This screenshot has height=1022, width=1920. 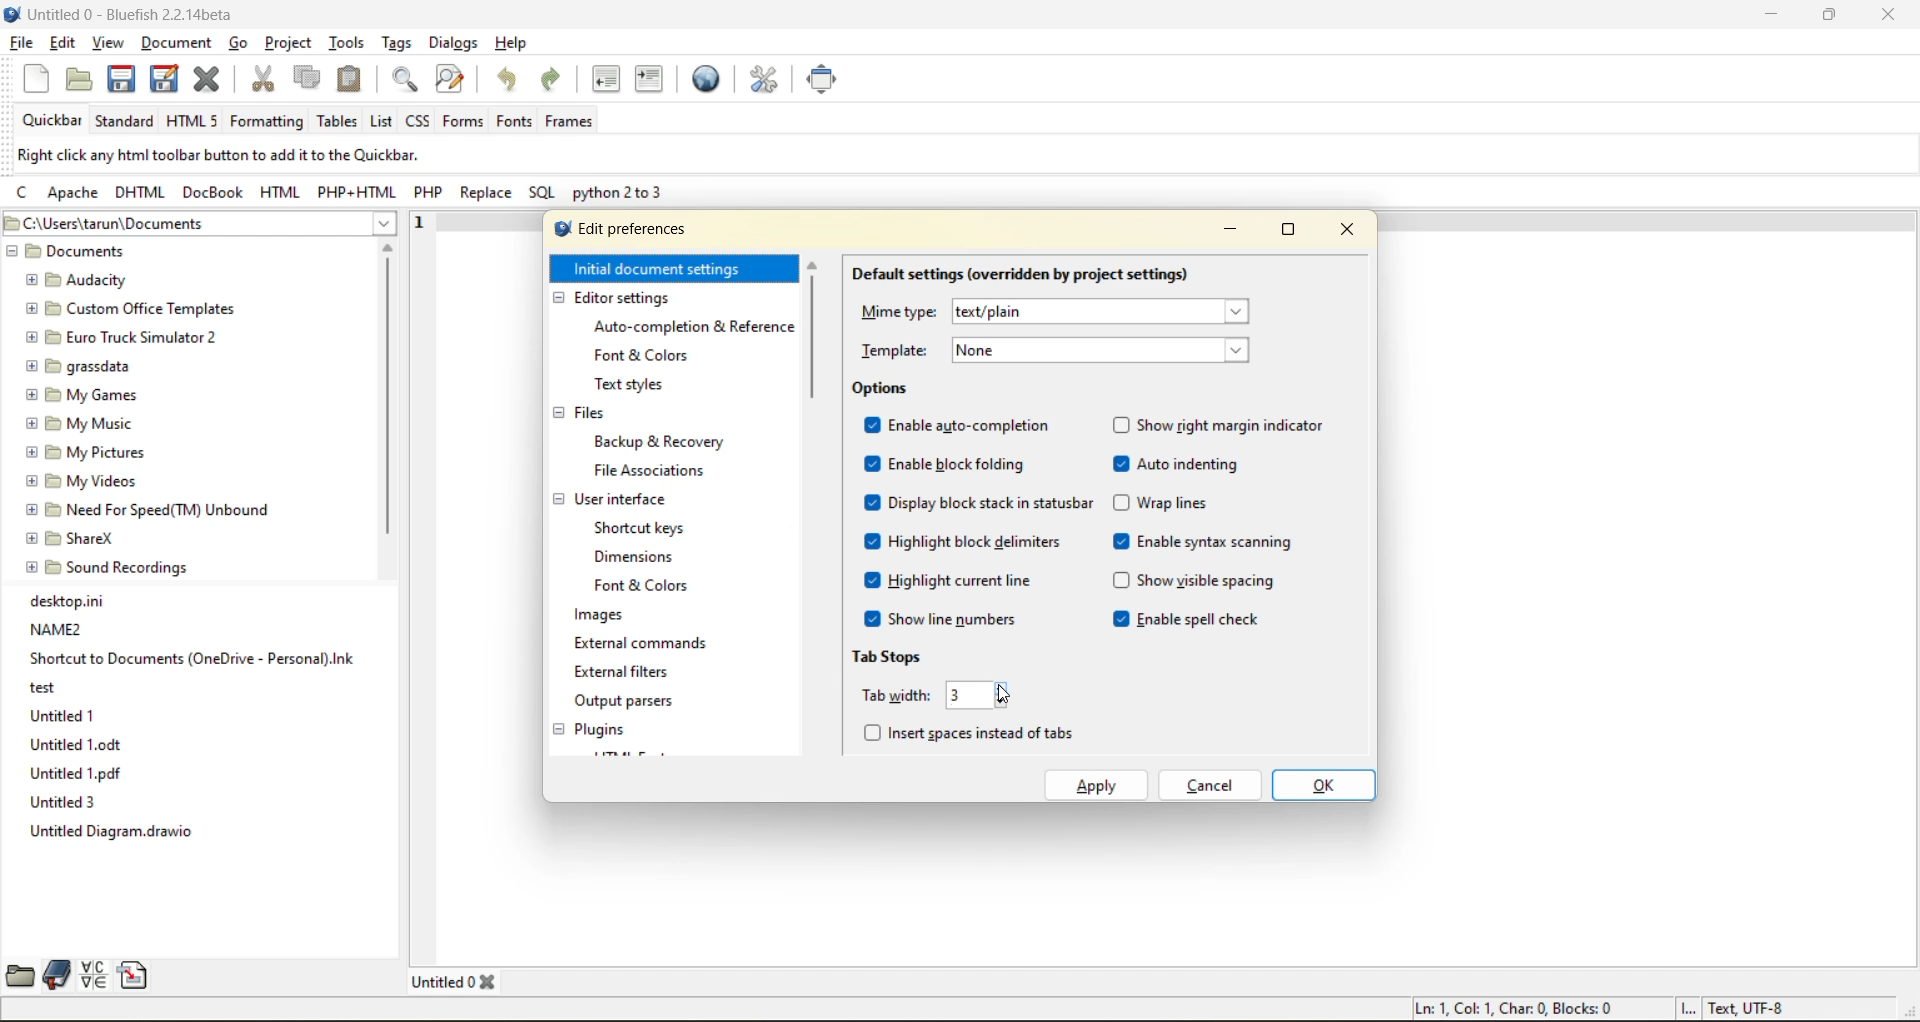 What do you see at coordinates (944, 464) in the screenshot?
I see `enable block folding` at bounding box center [944, 464].